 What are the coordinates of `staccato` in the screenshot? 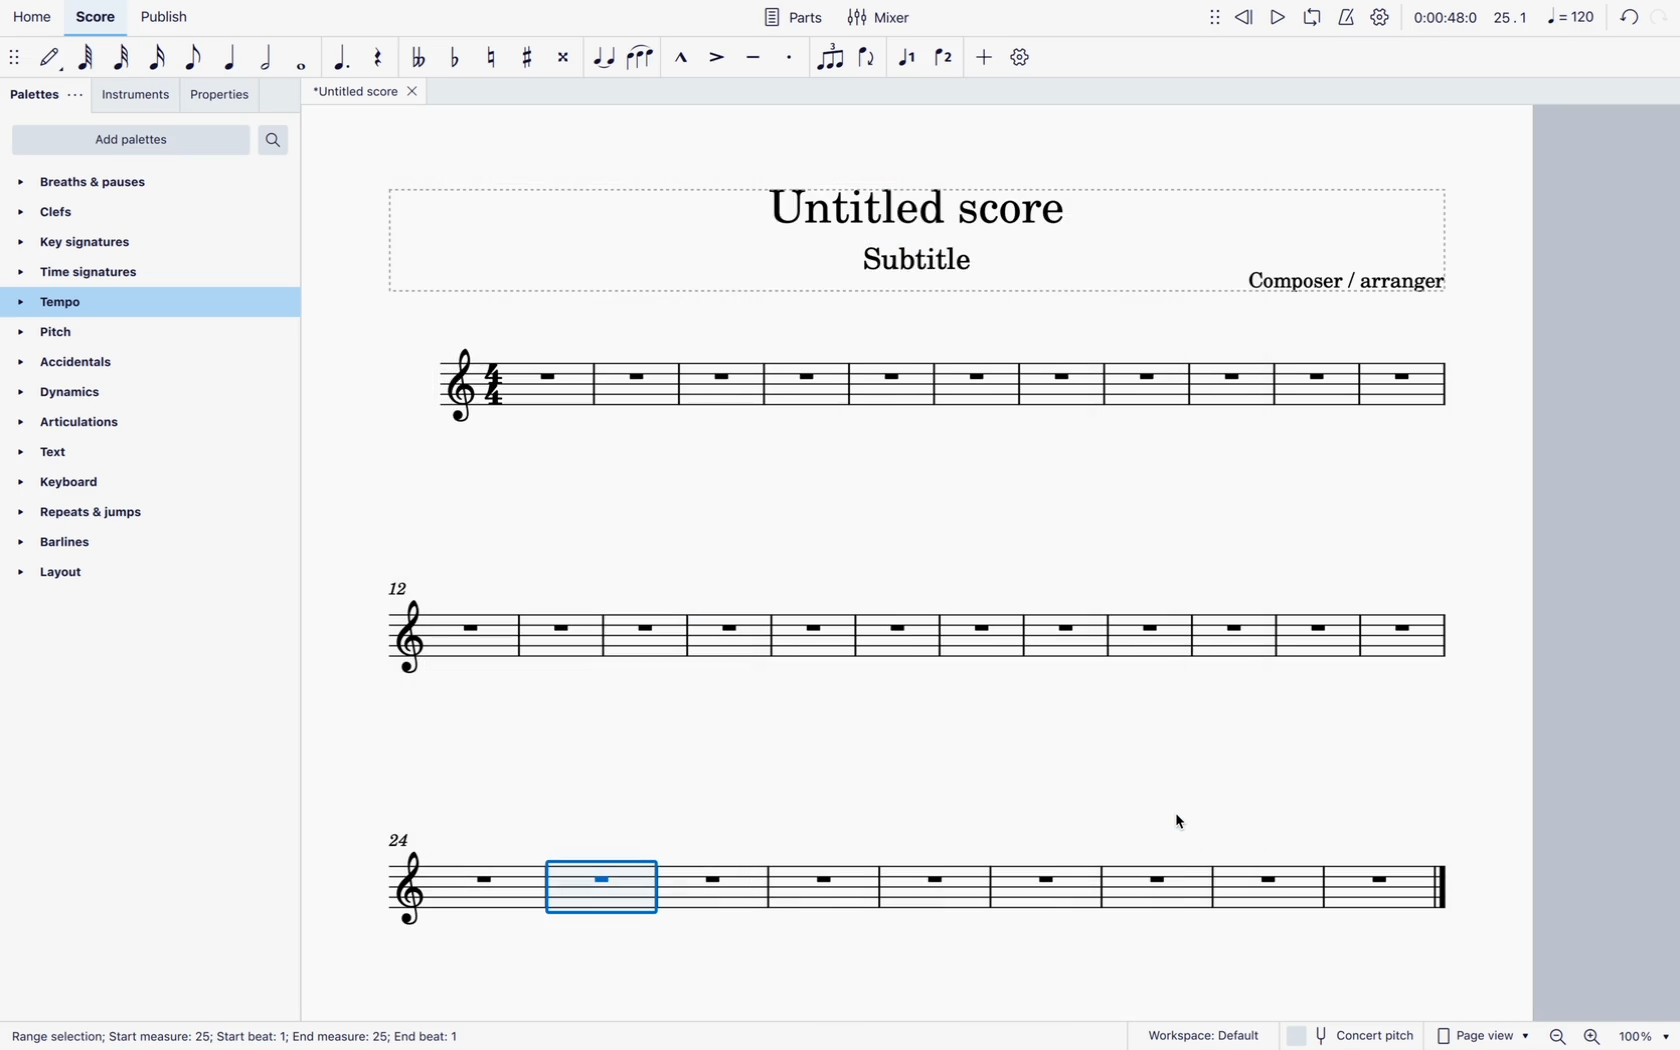 It's located at (794, 61).